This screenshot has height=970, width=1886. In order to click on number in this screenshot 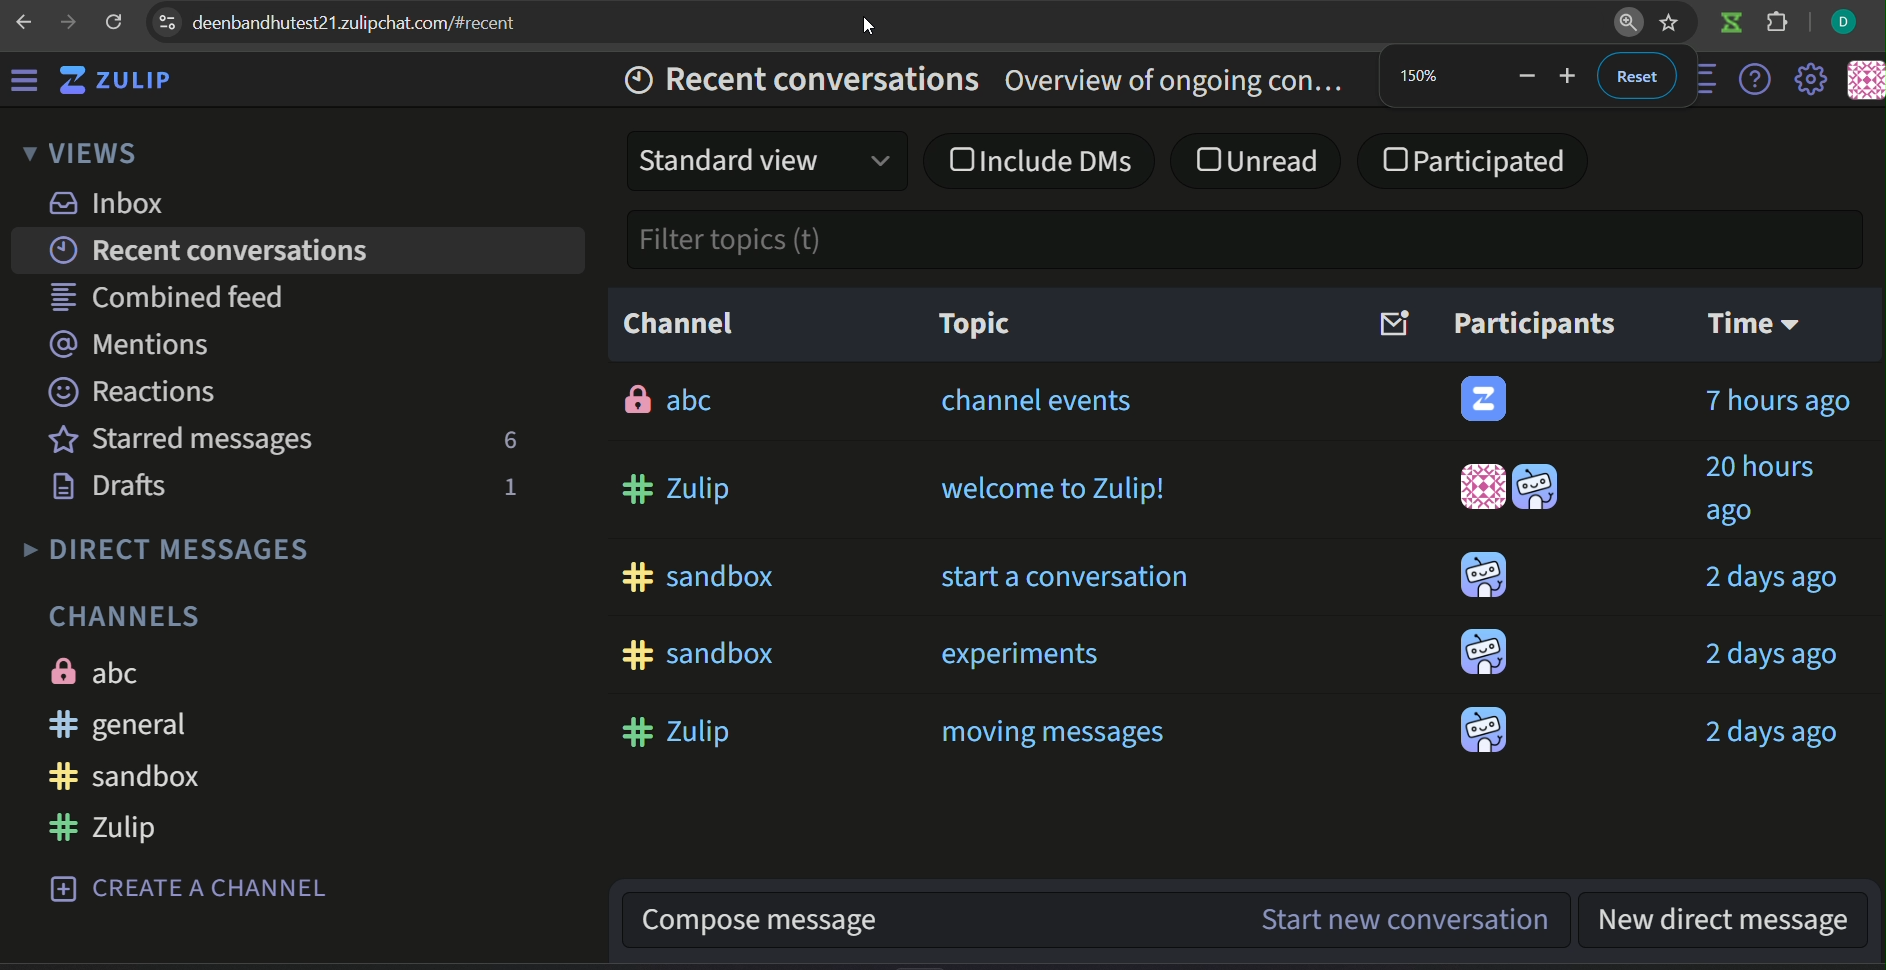, I will do `click(1425, 75)`.